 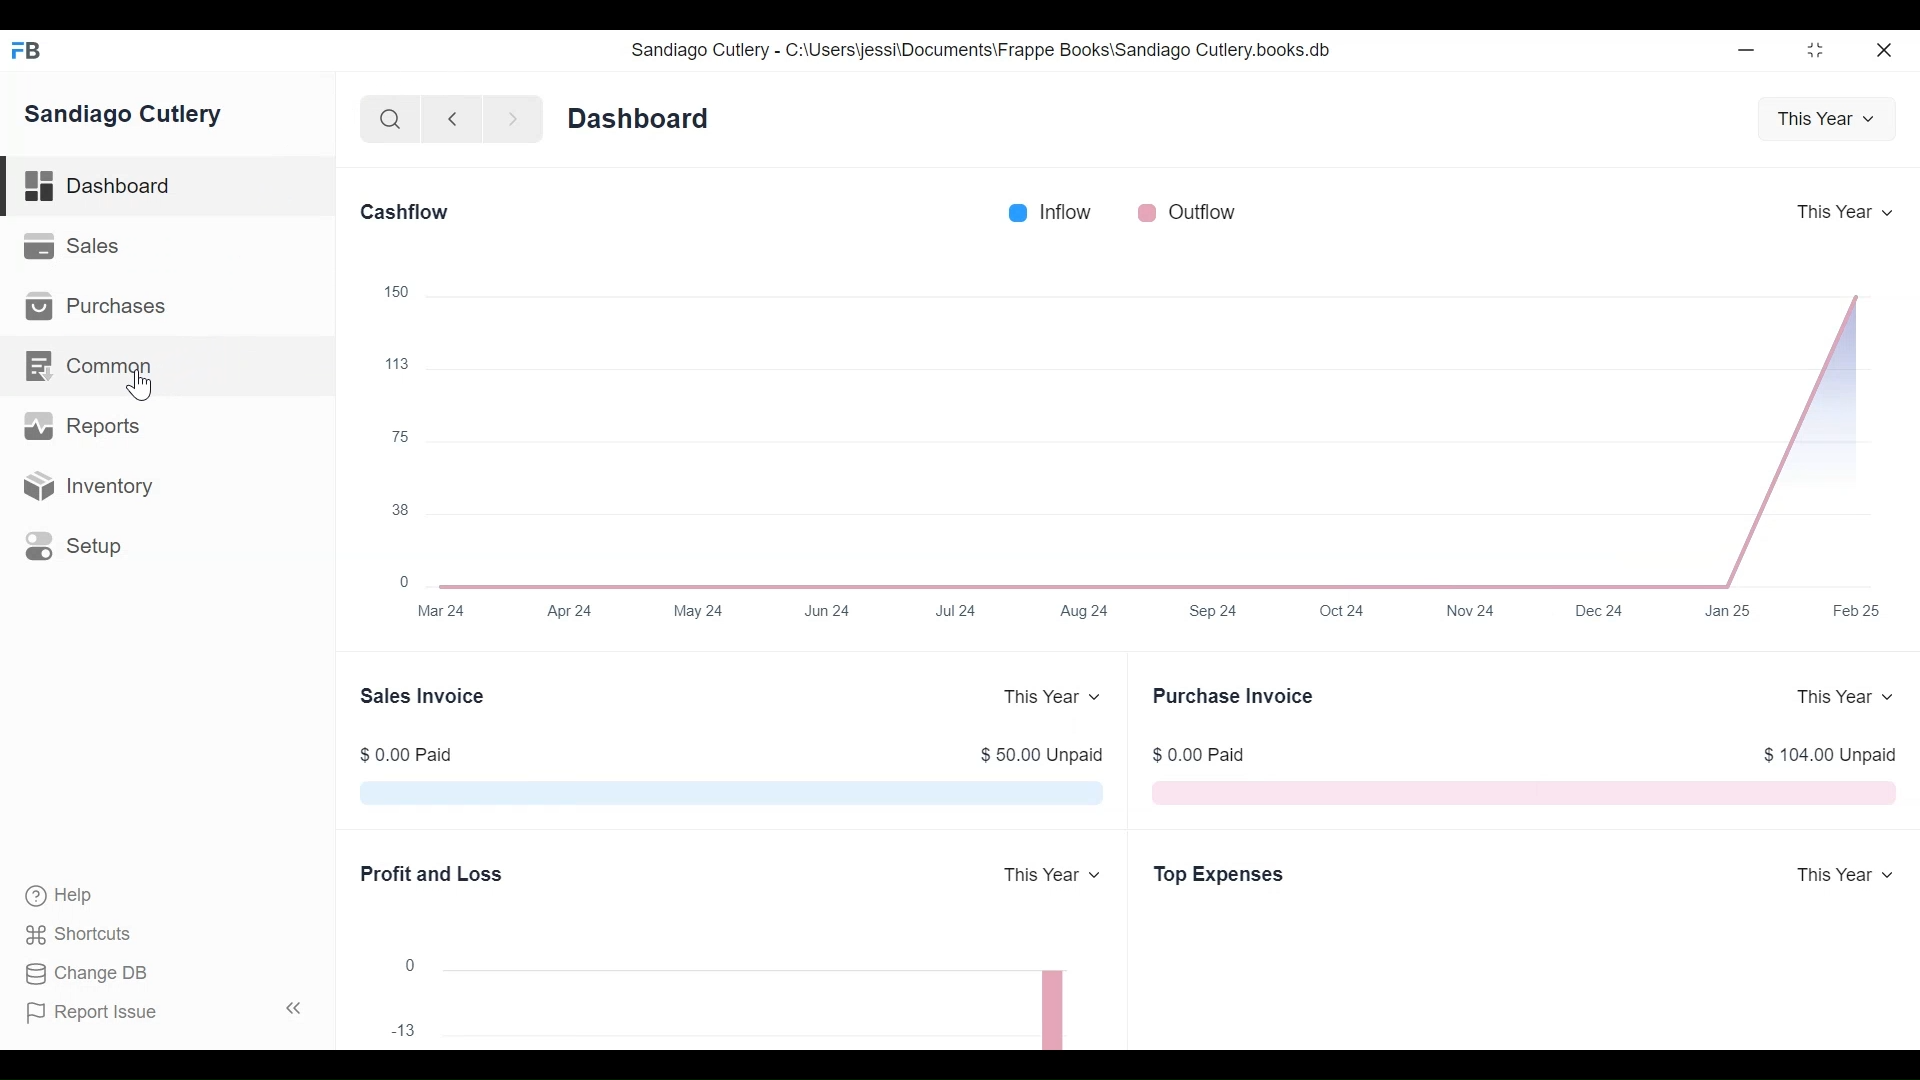 What do you see at coordinates (1203, 211) in the screenshot?
I see `Outflow` at bounding box center [1203, 211].